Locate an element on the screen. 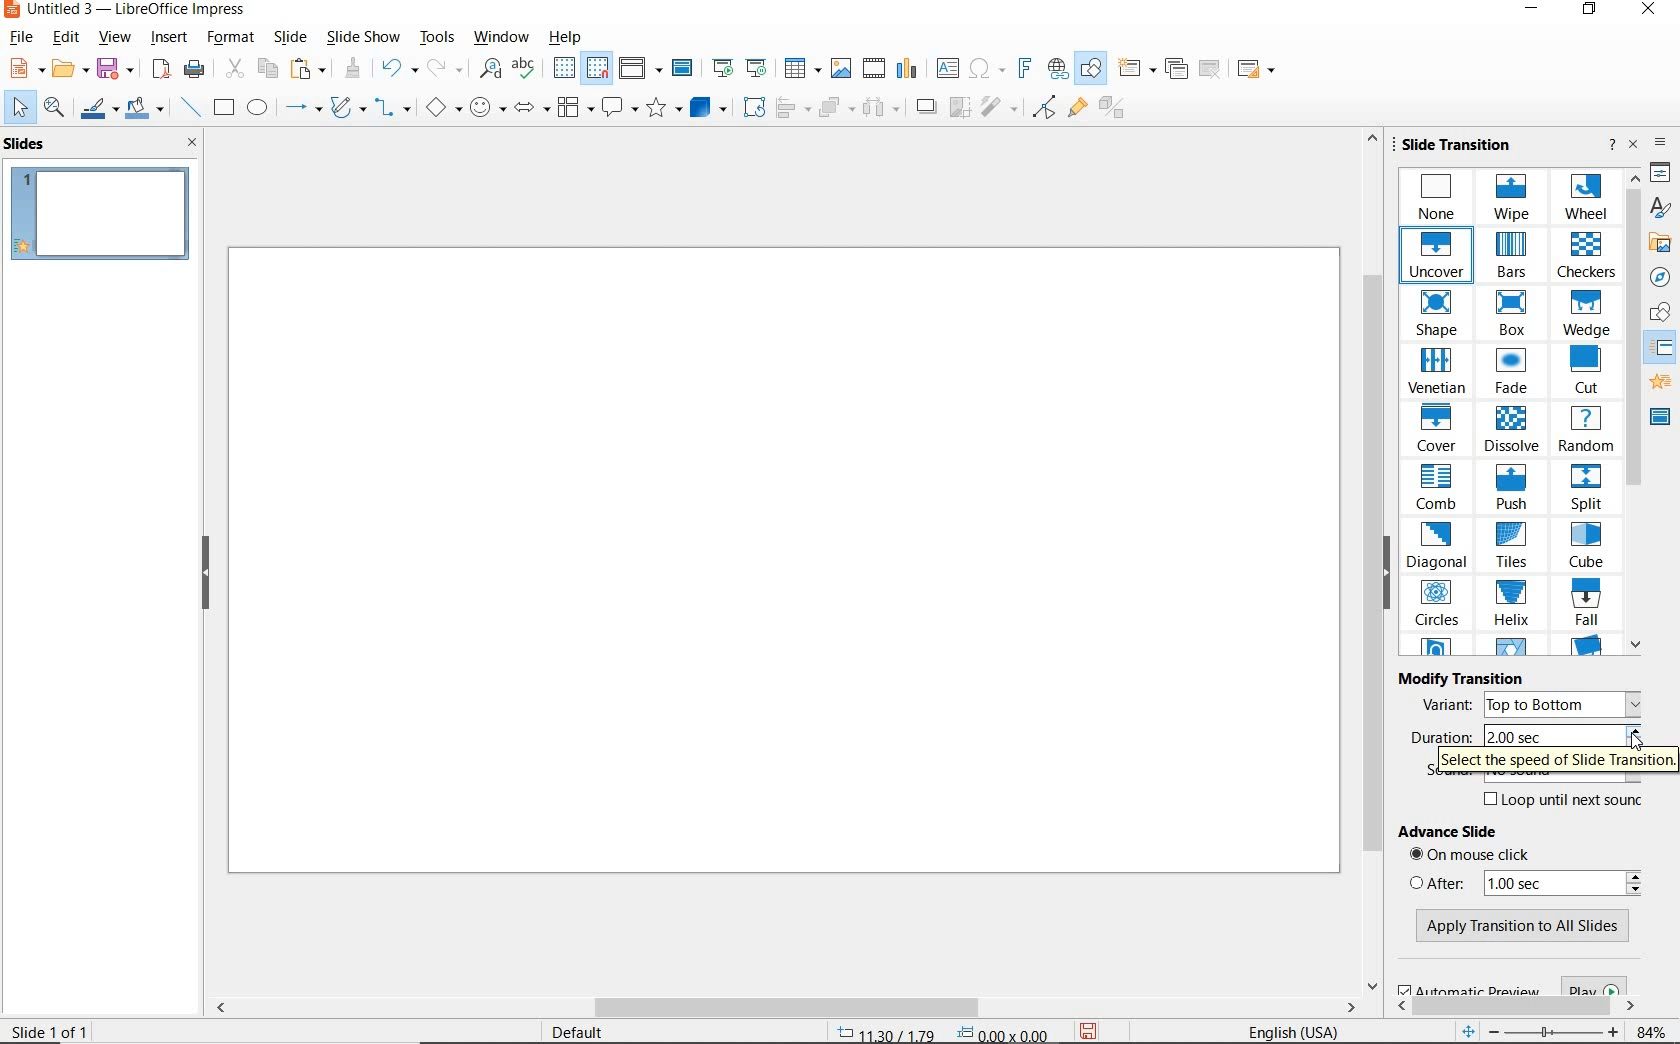 The height and width of the screenshot is (1044, 1680). EXPORT DIRECTLY AS PDF is located at coordinates (163, 67).